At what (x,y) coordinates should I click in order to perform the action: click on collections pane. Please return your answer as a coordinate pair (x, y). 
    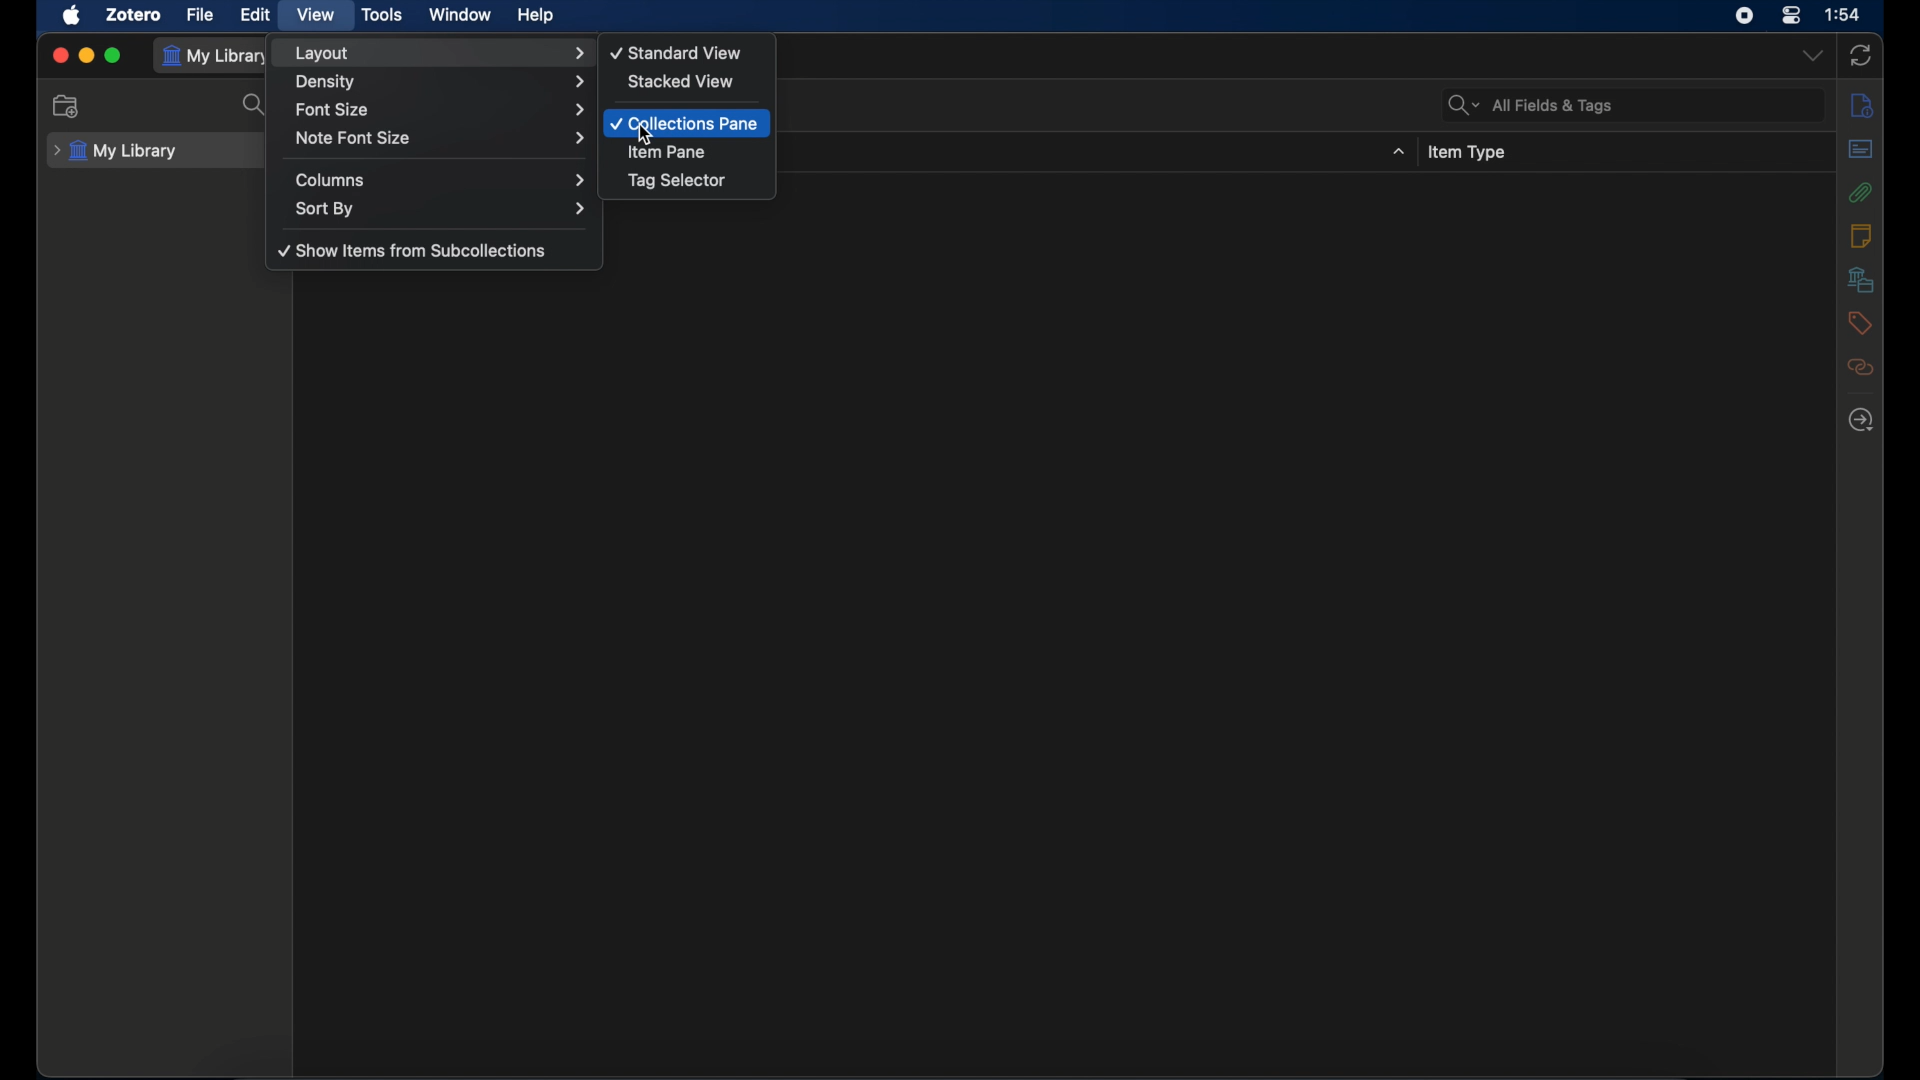
    Looking at the image, I should click on (684, 123).